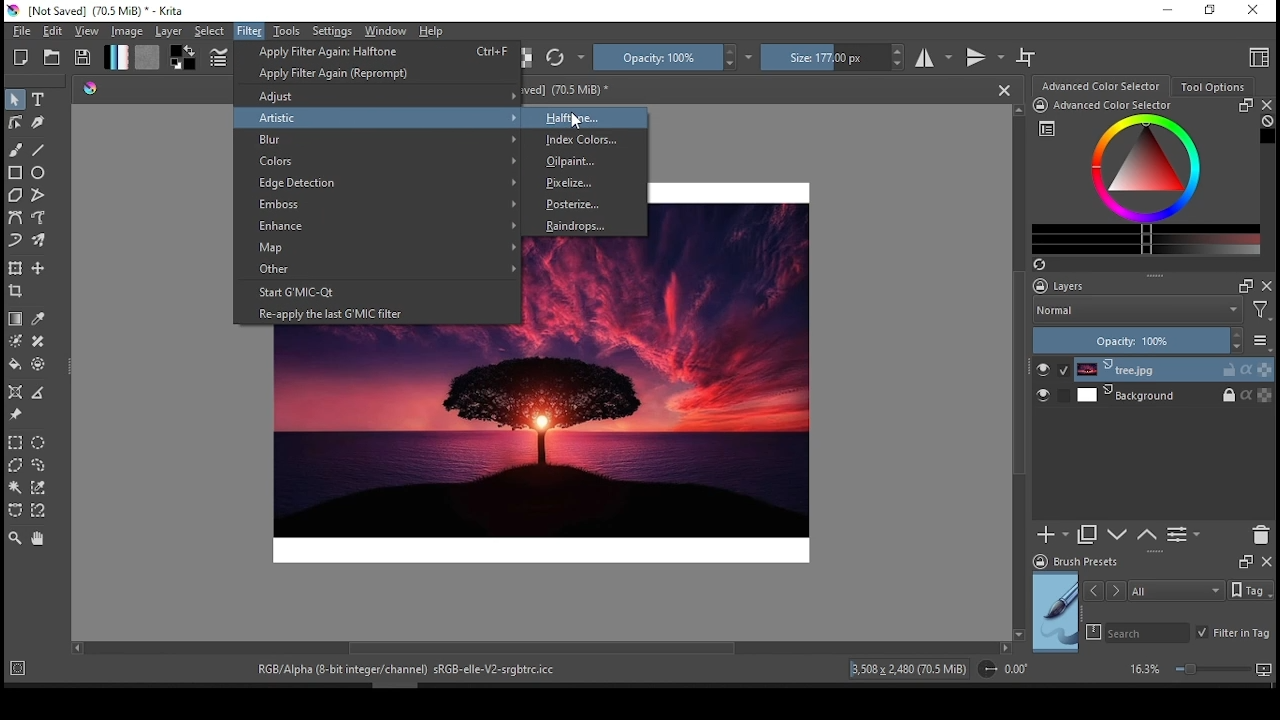  I want to click on new layer, so click(1052, 536).